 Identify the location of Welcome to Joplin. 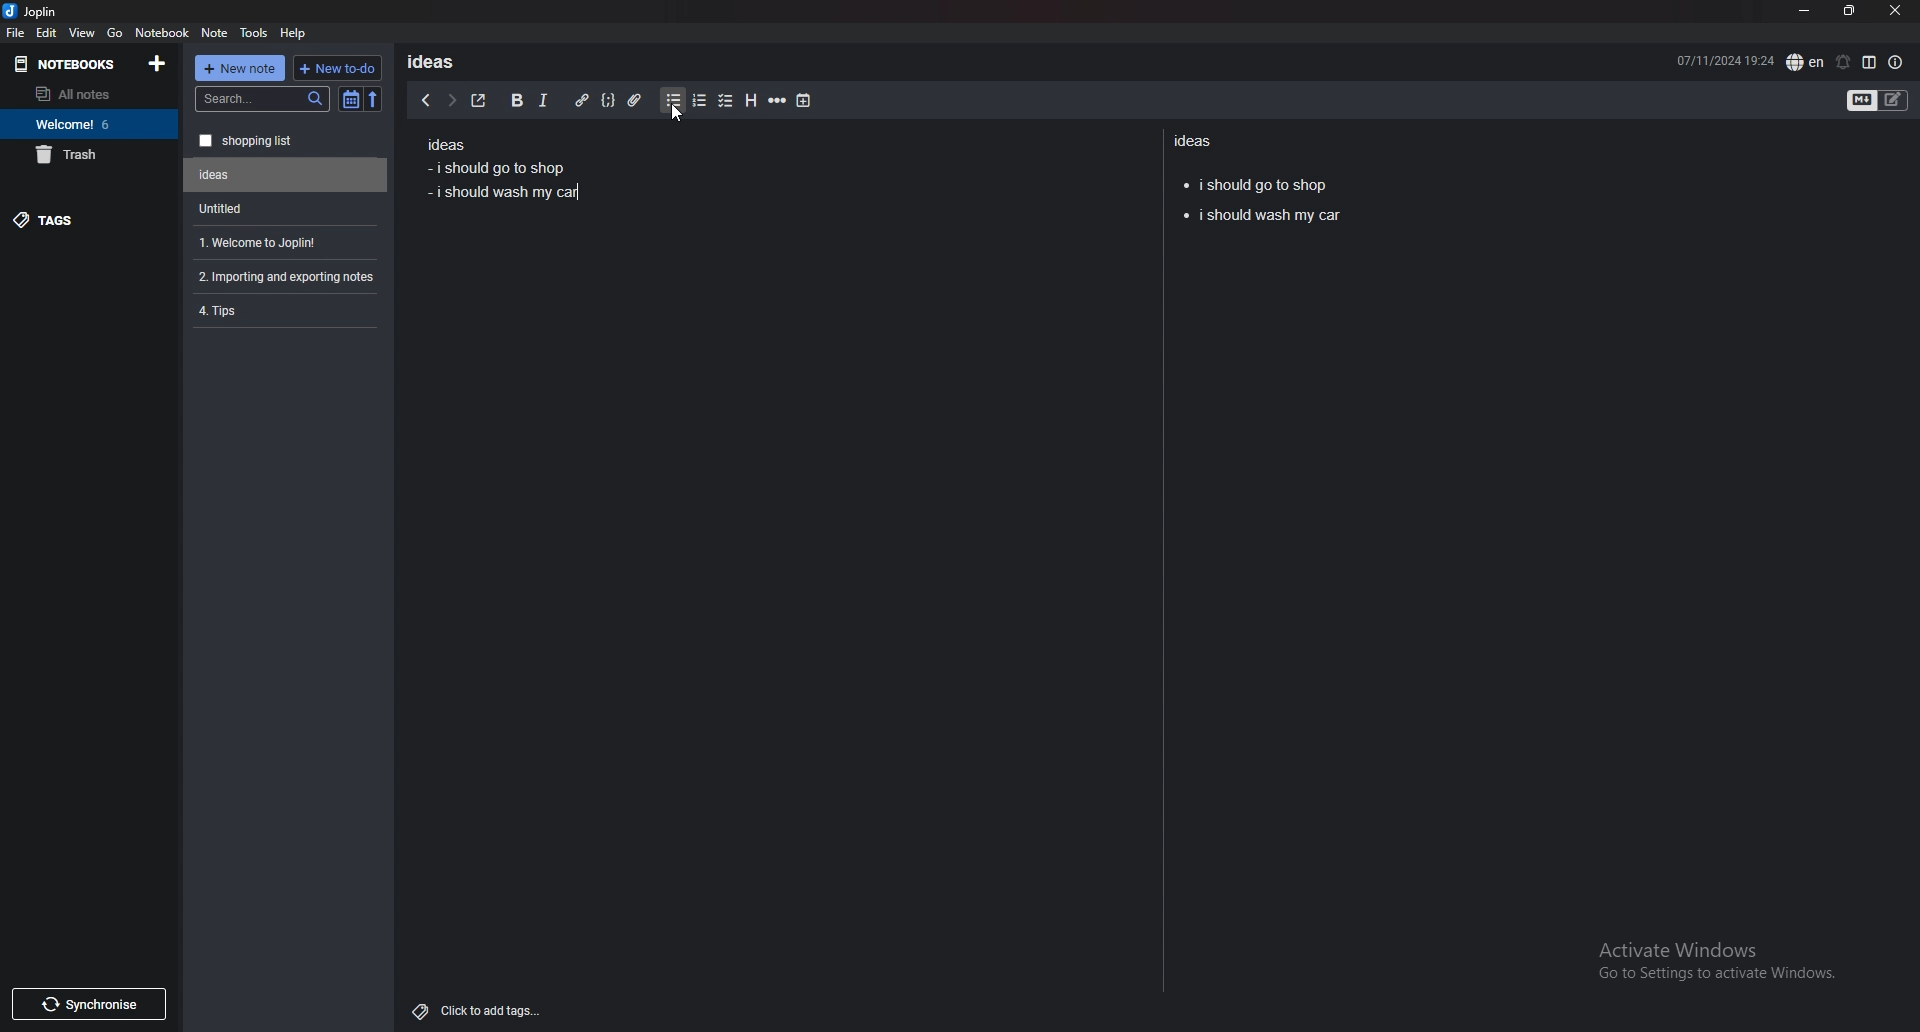
(282, 242).